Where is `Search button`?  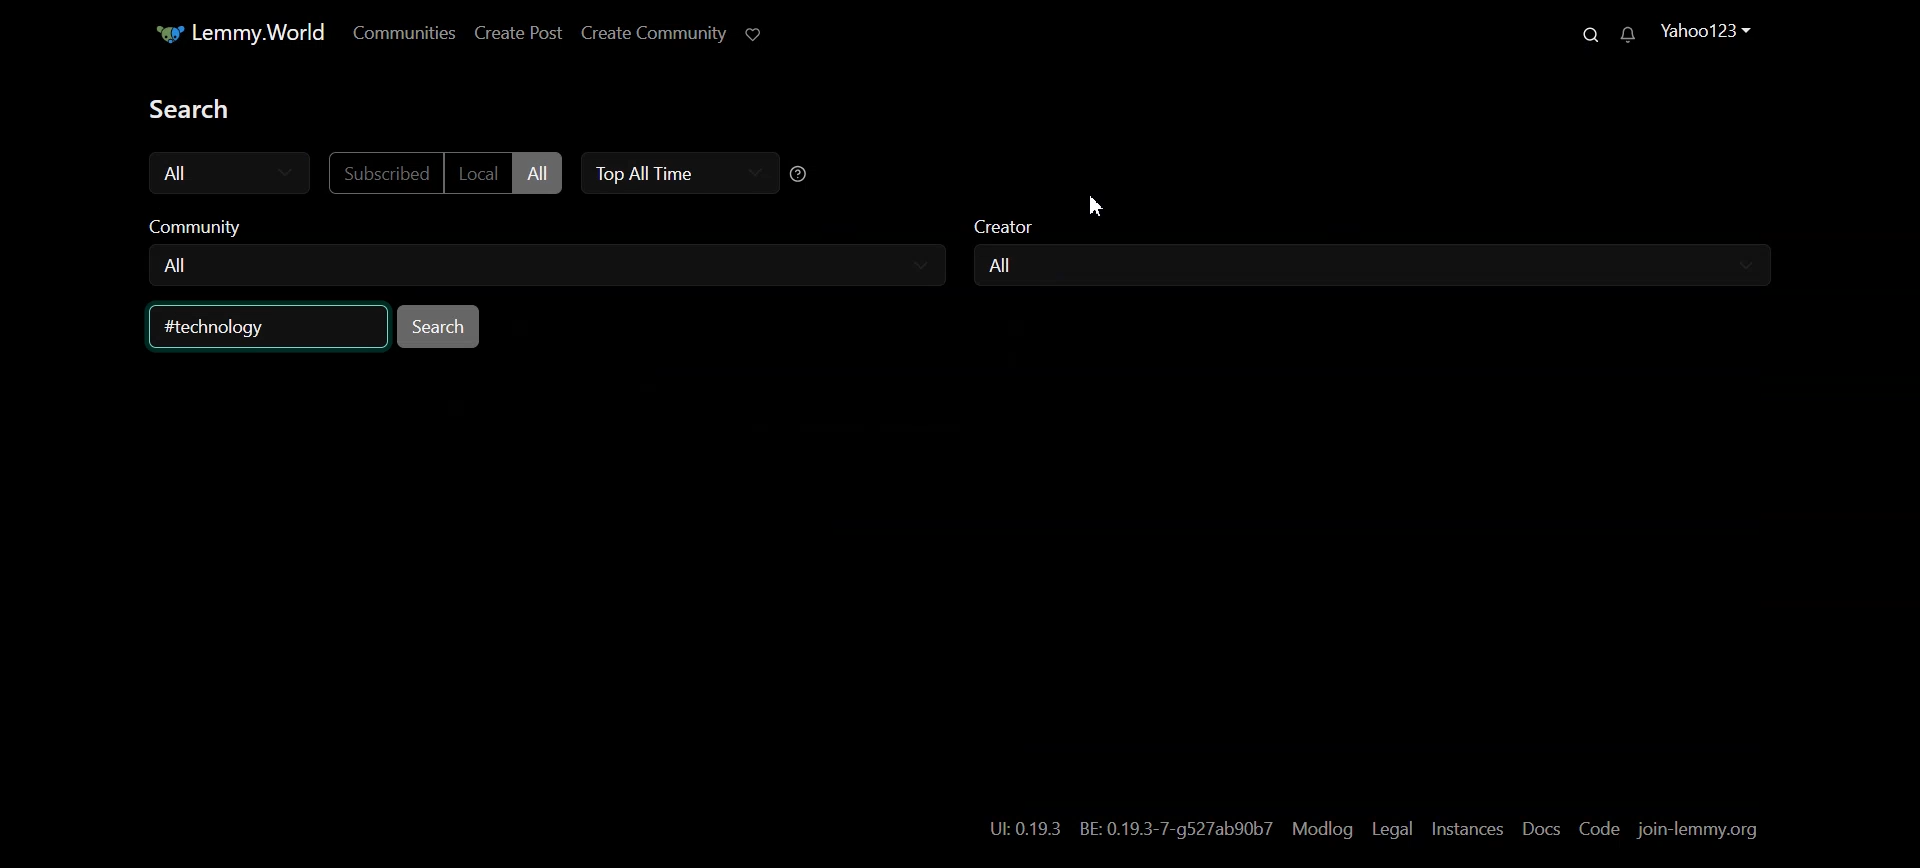 Search button is located at coordinates (438, 326).